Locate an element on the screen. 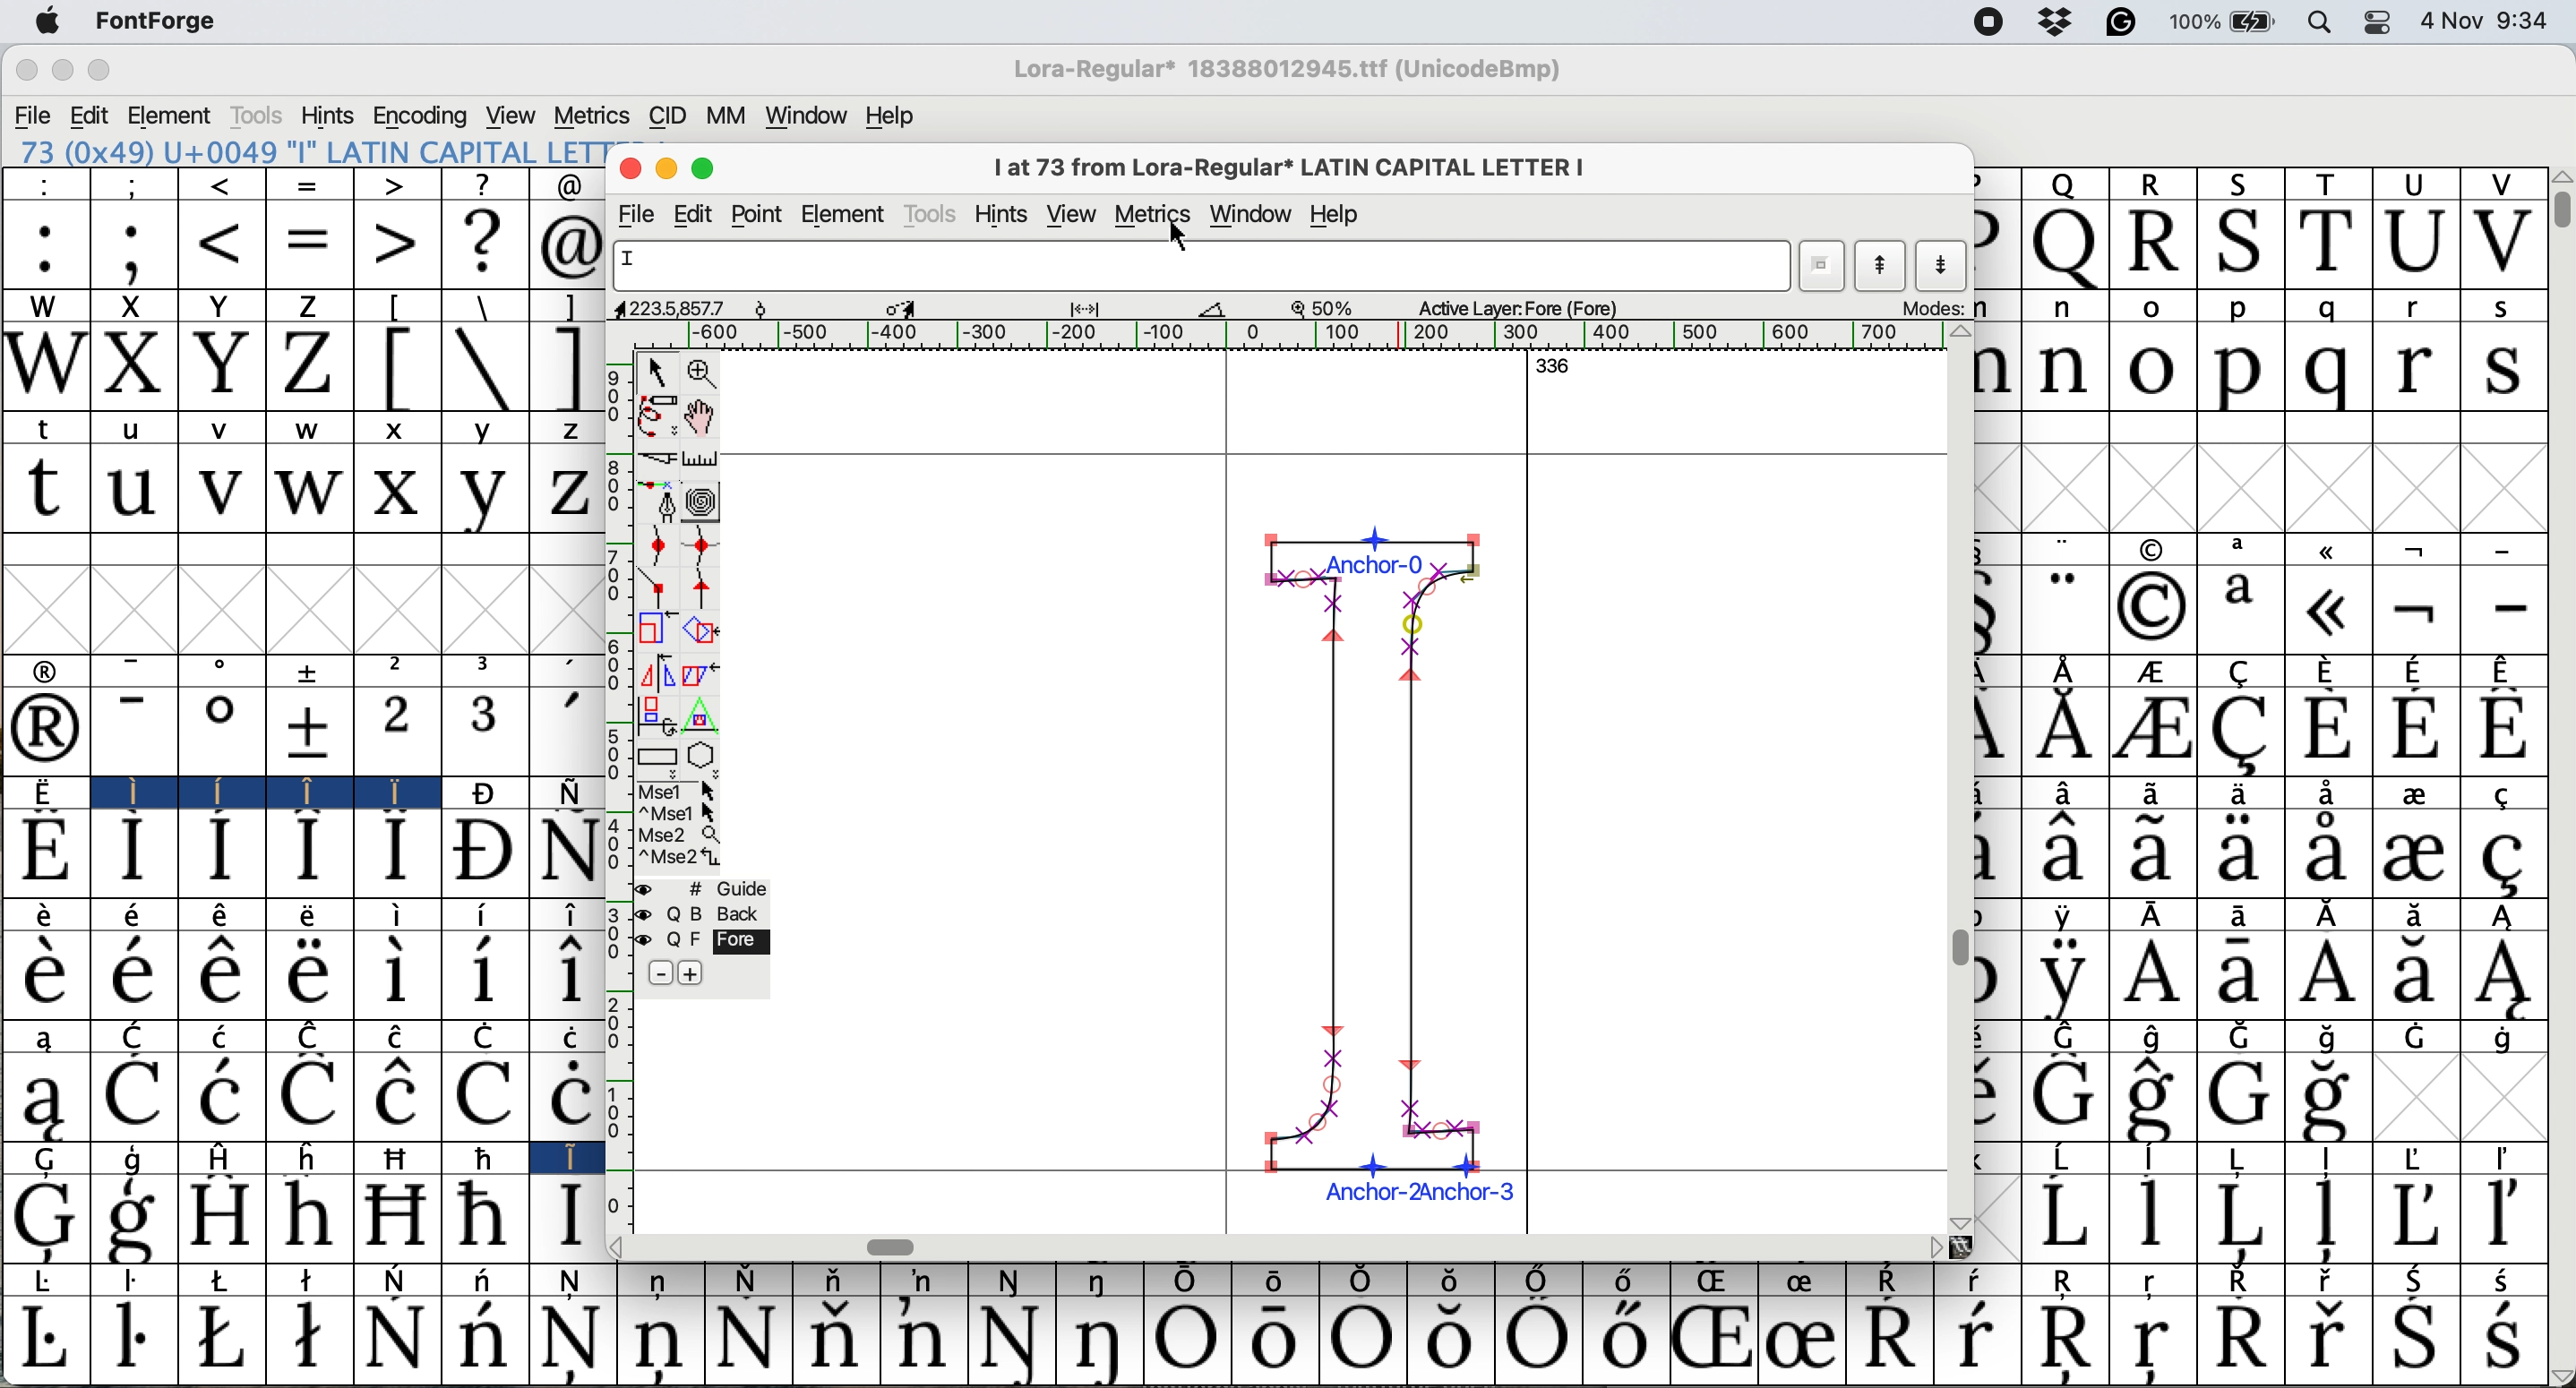 This screenshot has height=1388, width=2576. Symbol is located at coordinates (308, 730).